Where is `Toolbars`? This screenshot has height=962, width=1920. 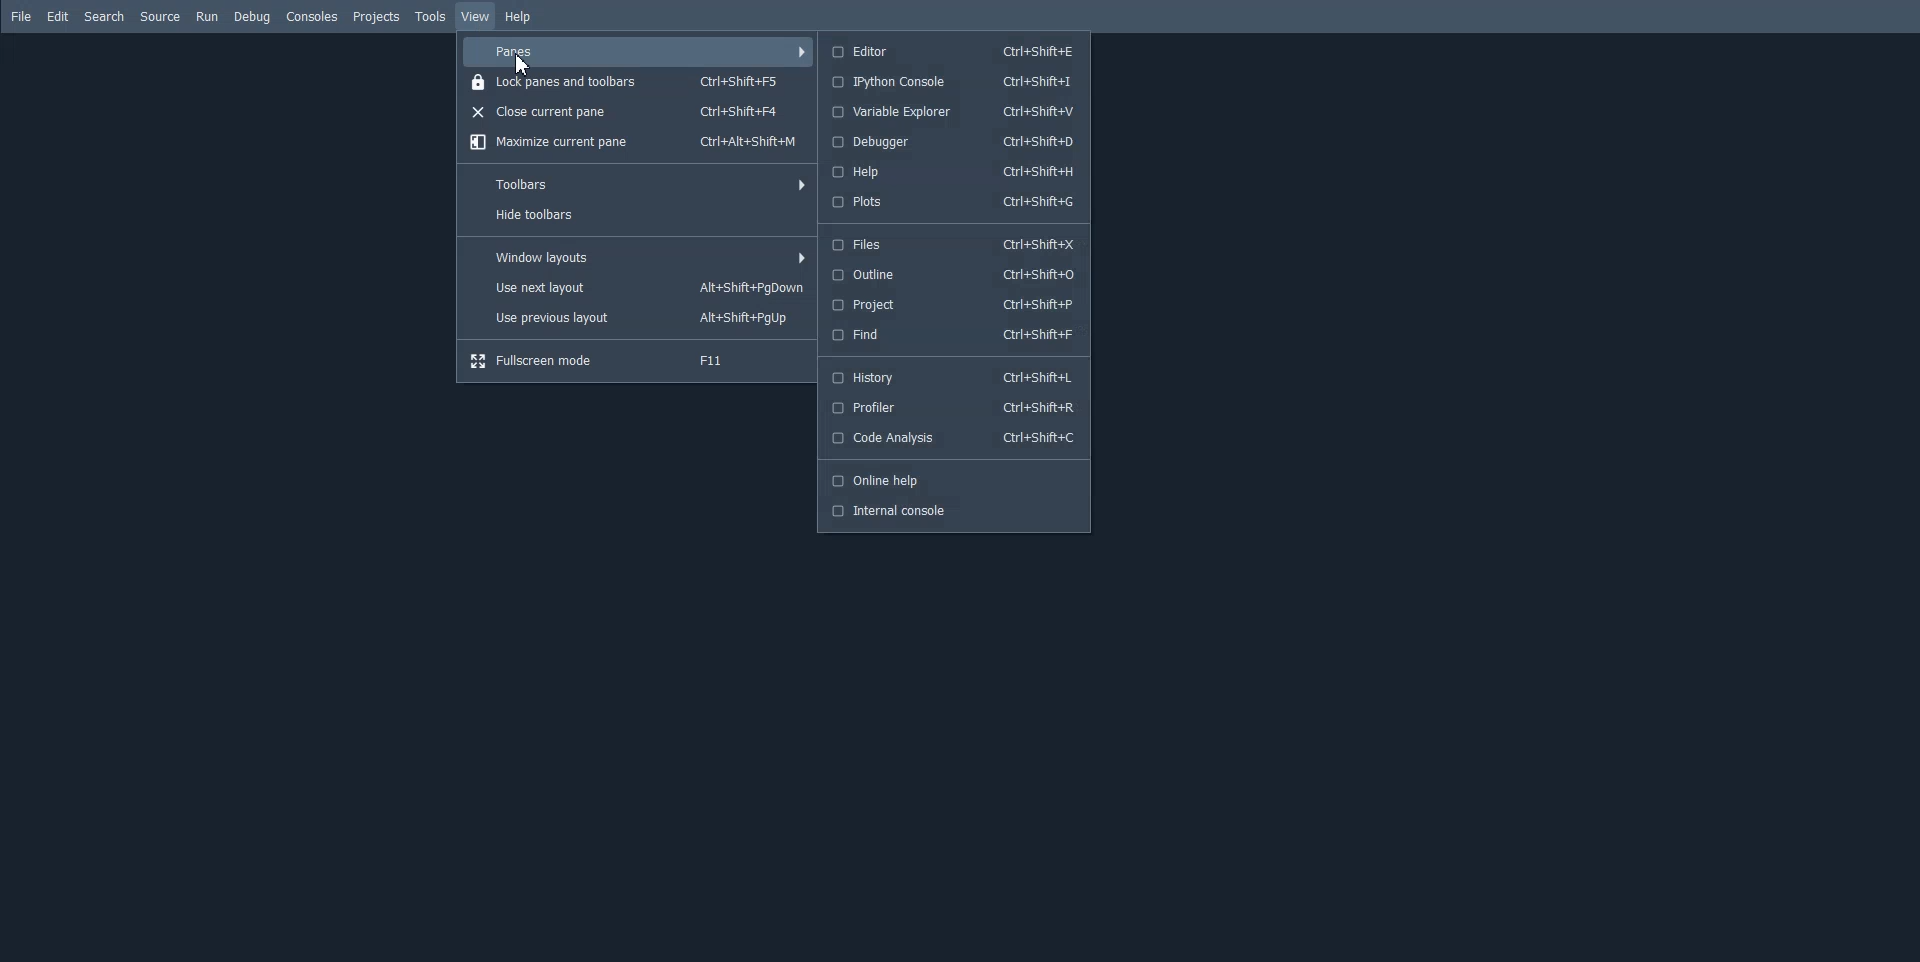 Toolbars is located at coordinates (636, 183).